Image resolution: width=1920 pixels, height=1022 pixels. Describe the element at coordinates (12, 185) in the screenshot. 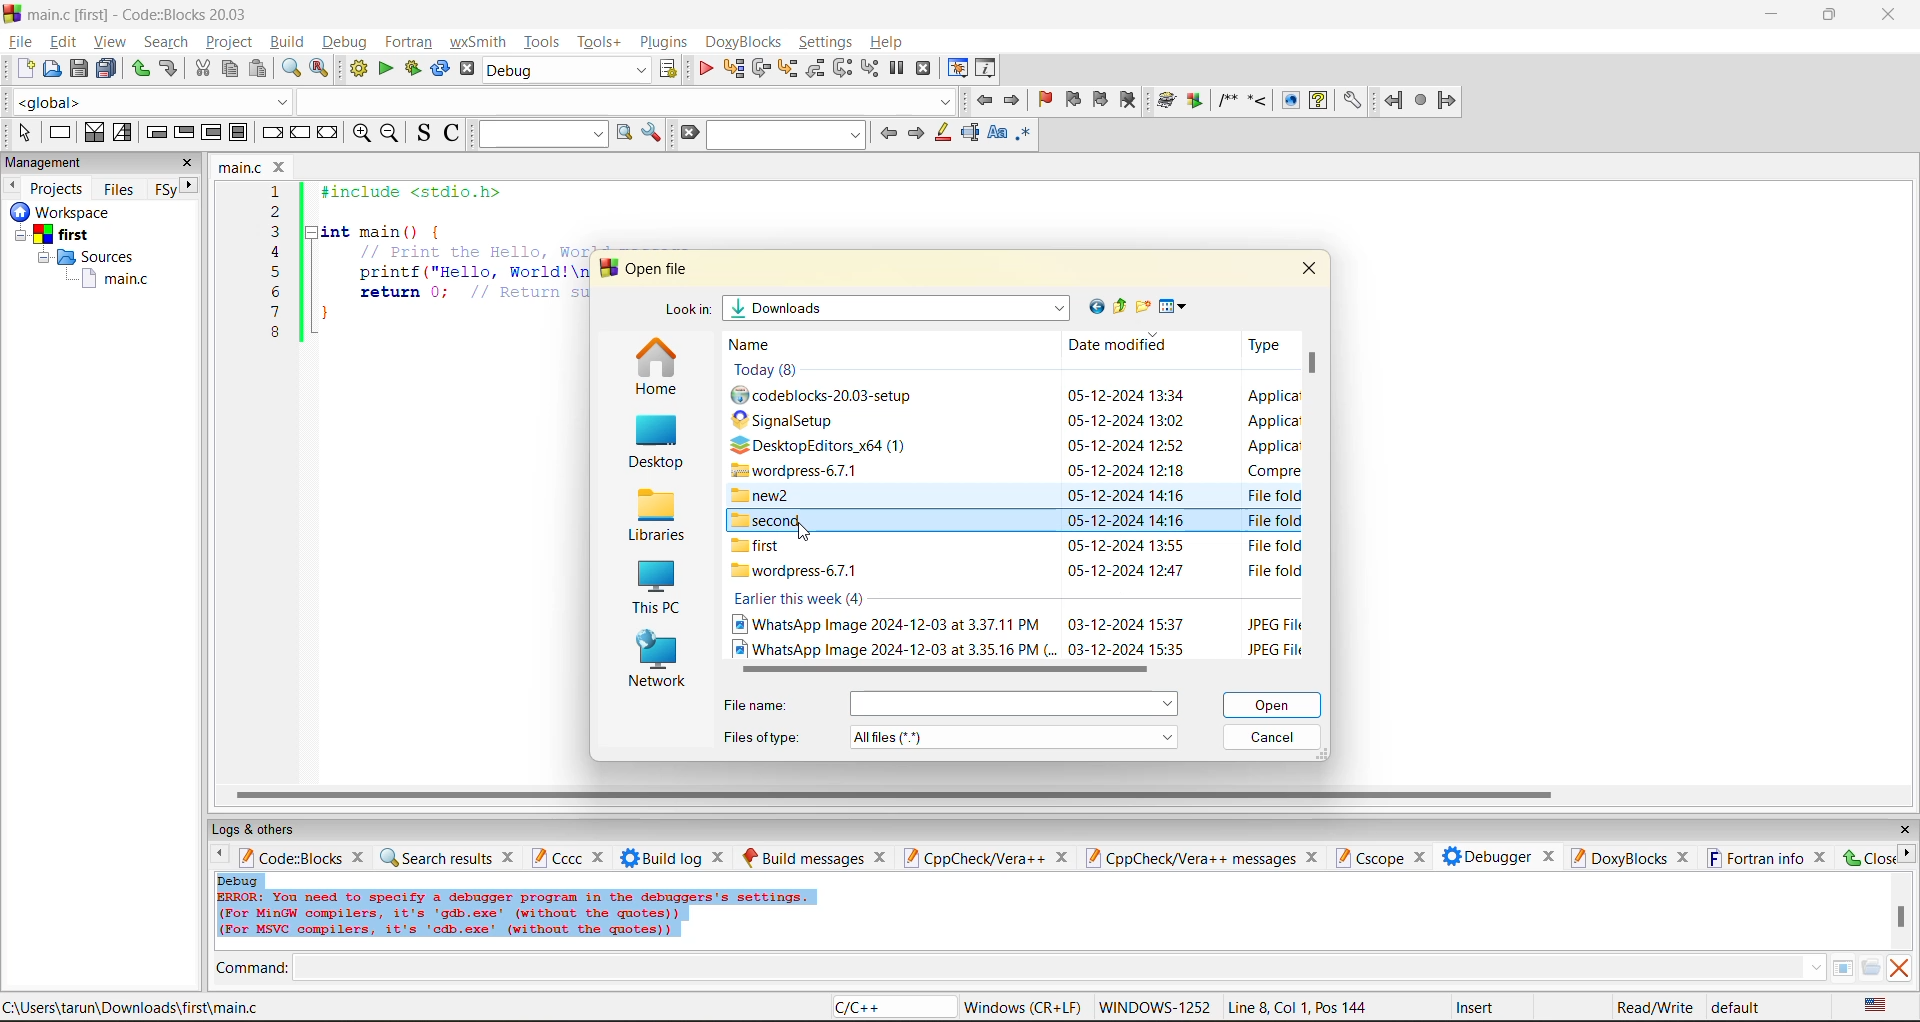

I see `previous` at that location.